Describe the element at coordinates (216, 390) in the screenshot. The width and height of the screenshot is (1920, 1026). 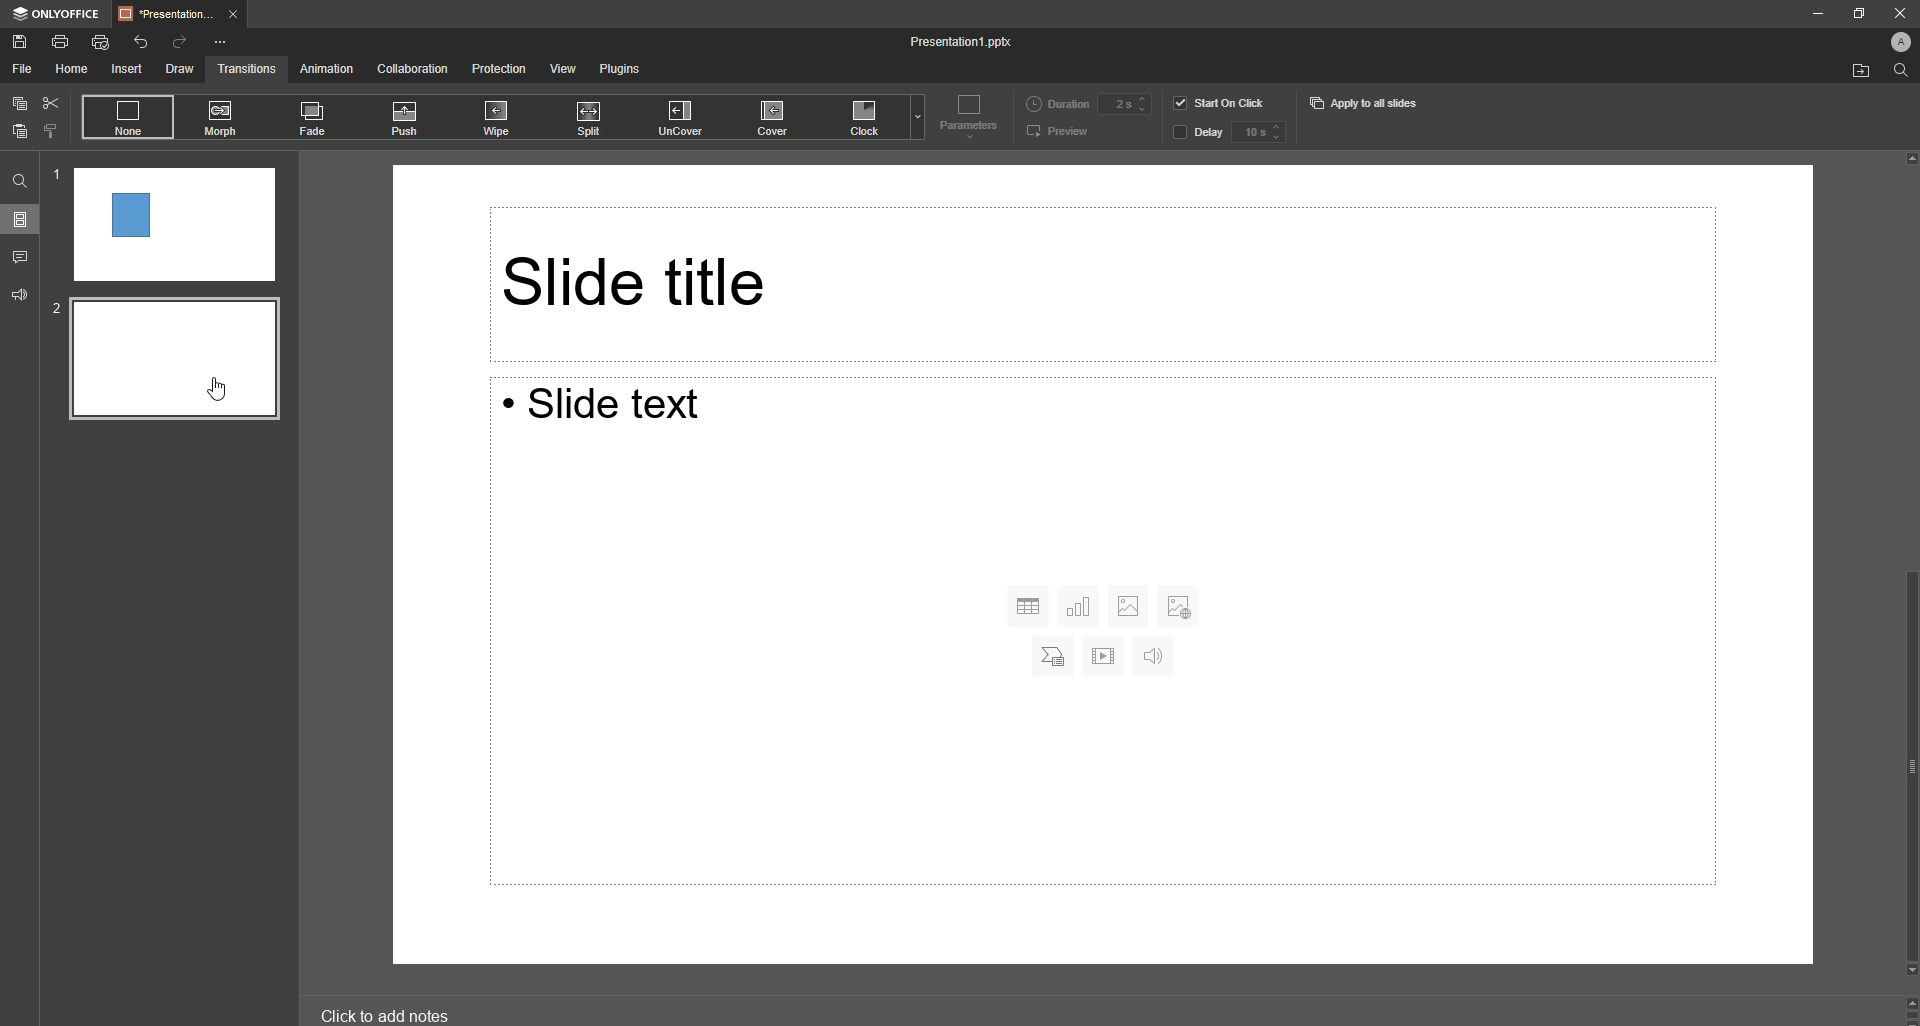
I see `Cursor` at that location.